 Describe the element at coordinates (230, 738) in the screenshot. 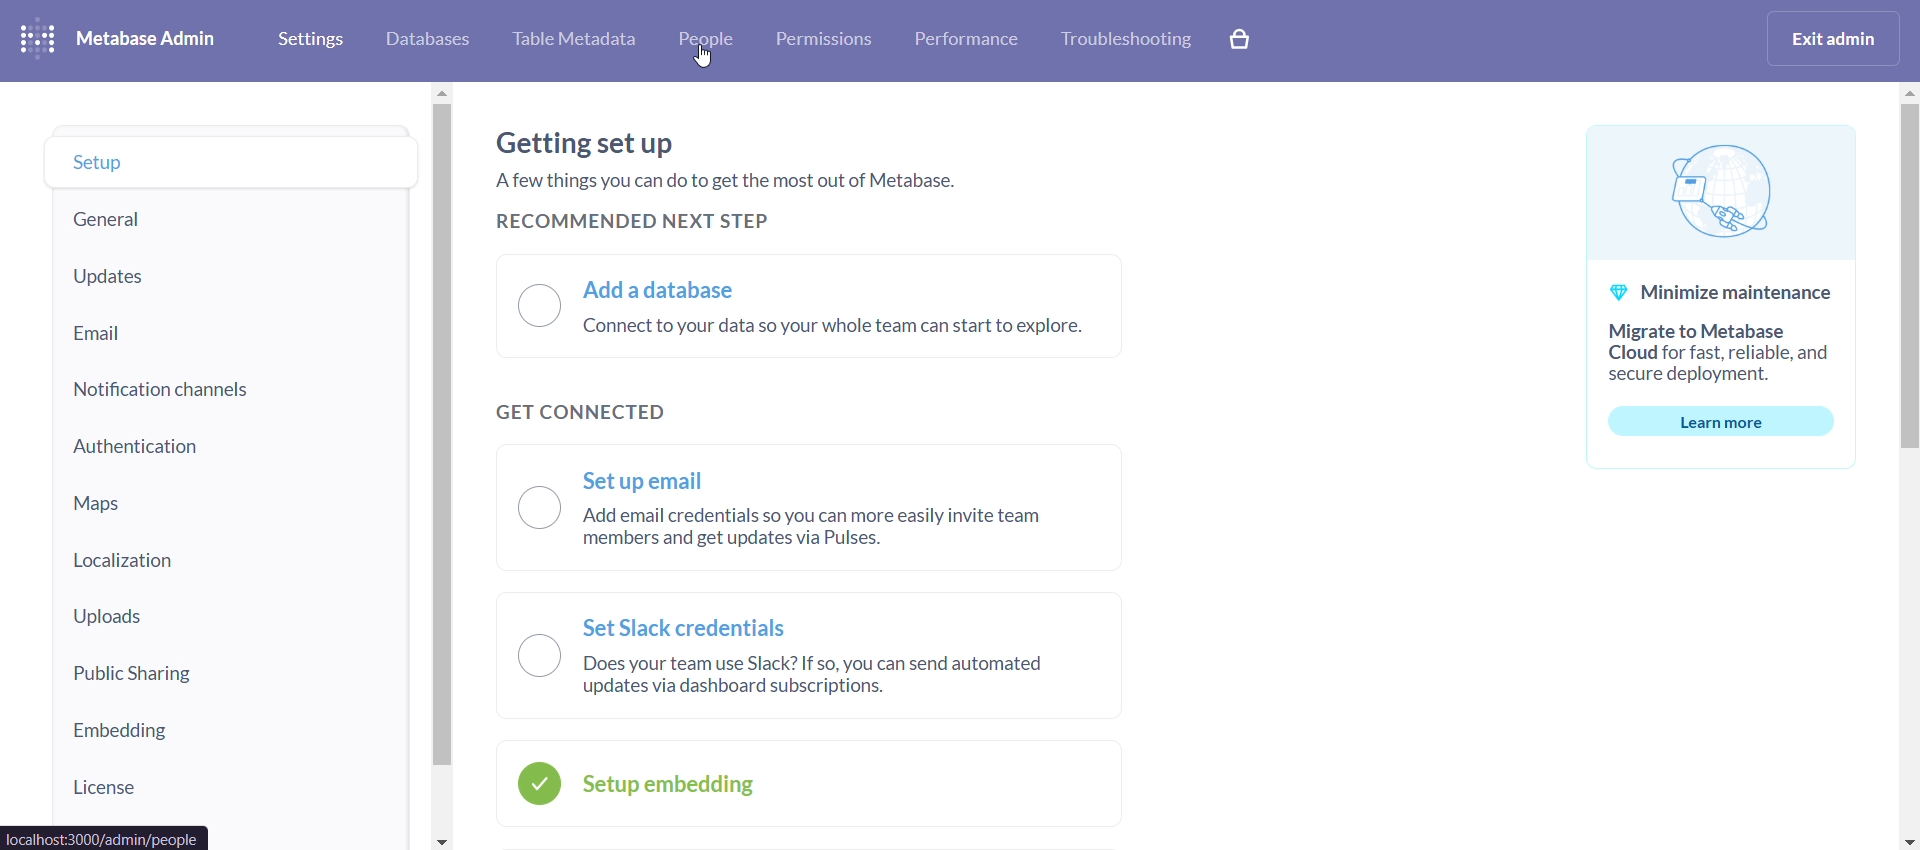

I see `embedding` at that location.